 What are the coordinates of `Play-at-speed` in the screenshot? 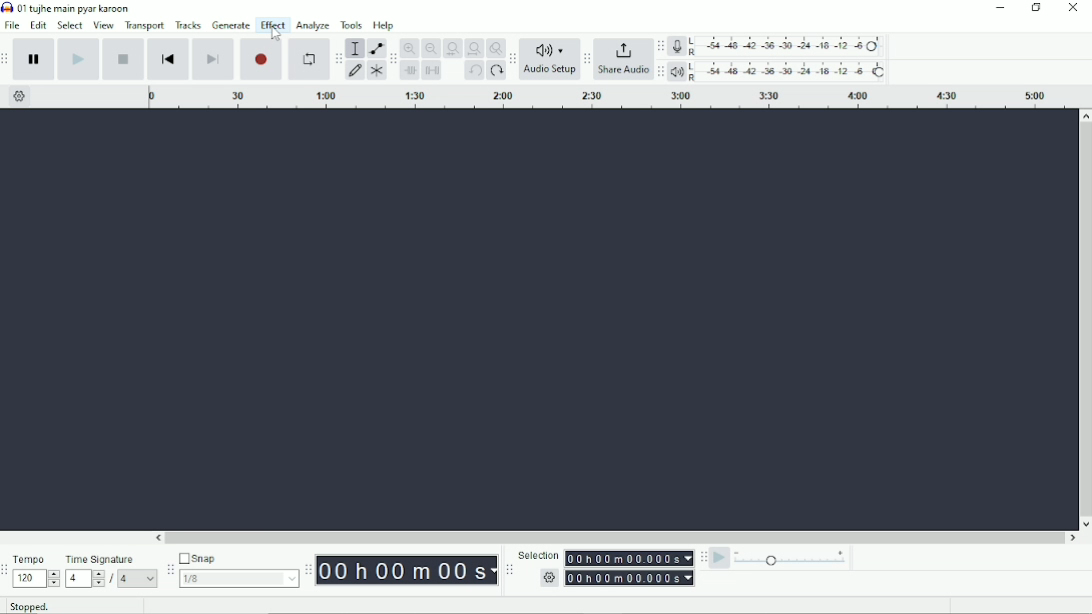 It's located at (720, 559).